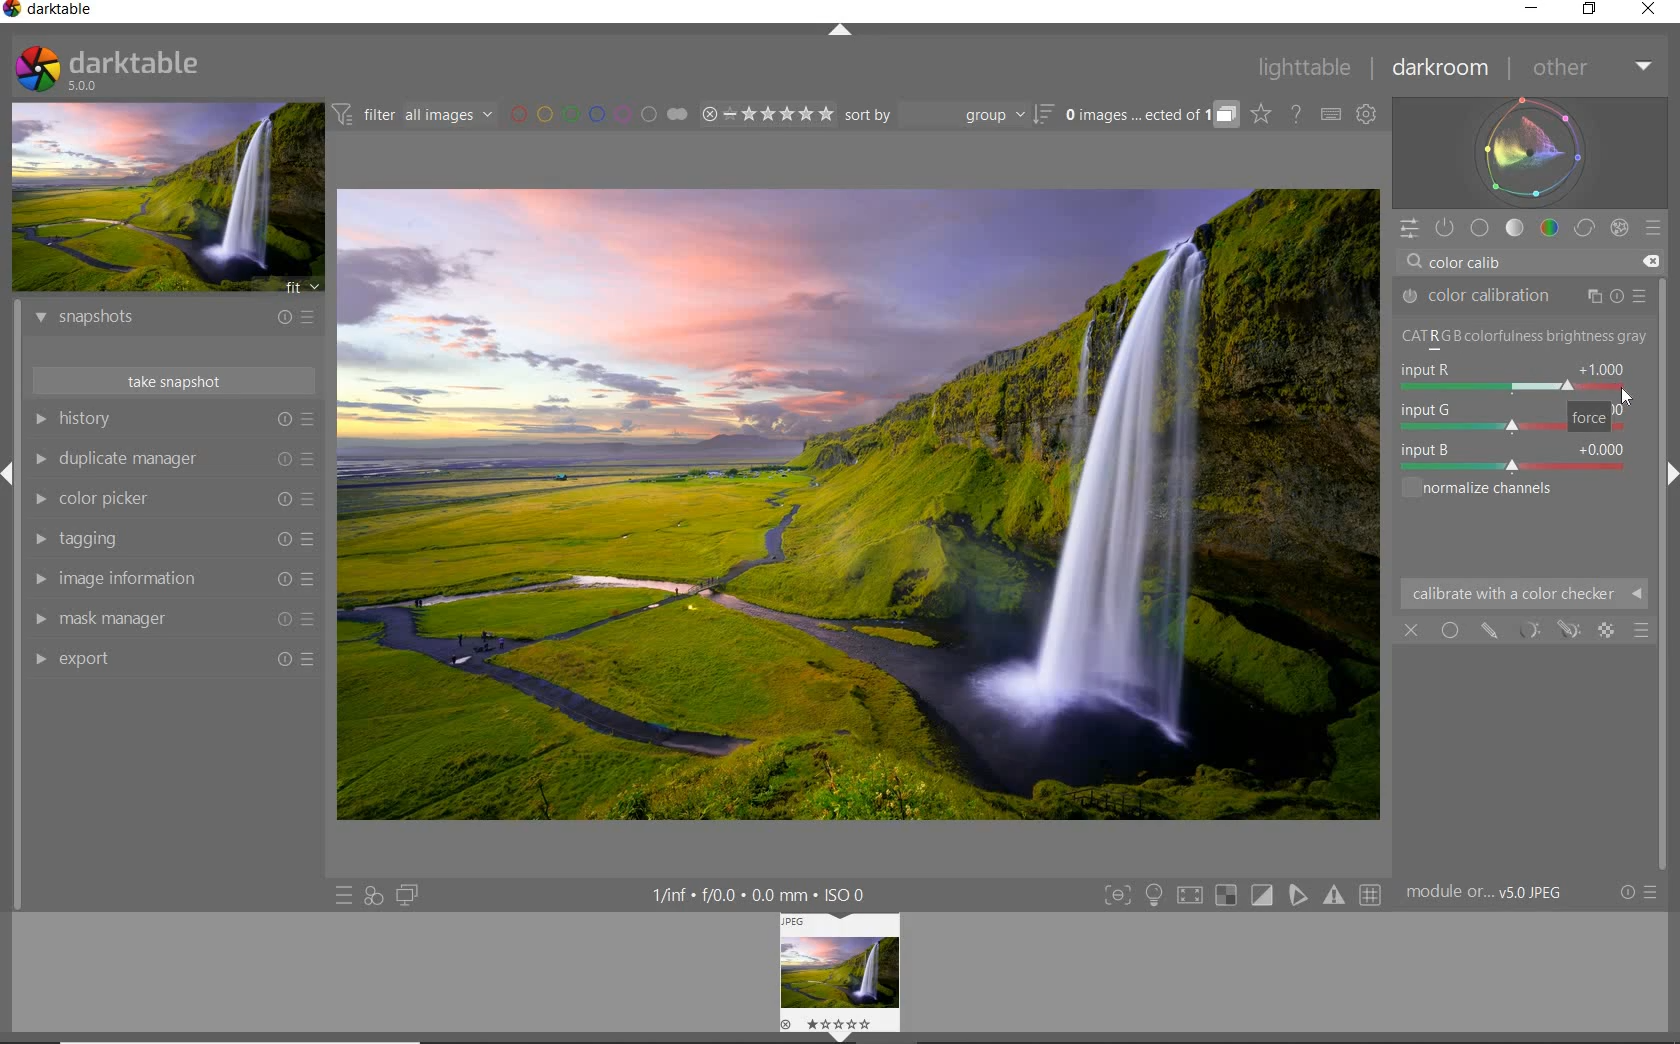 The image size is (1680, 1044). What do you see at coordinates (408, 895) in the screenshot?
I see `DISPLAY A SECOND DARKROOM IMAGE WINDOW` at bounding box center [408, 895].